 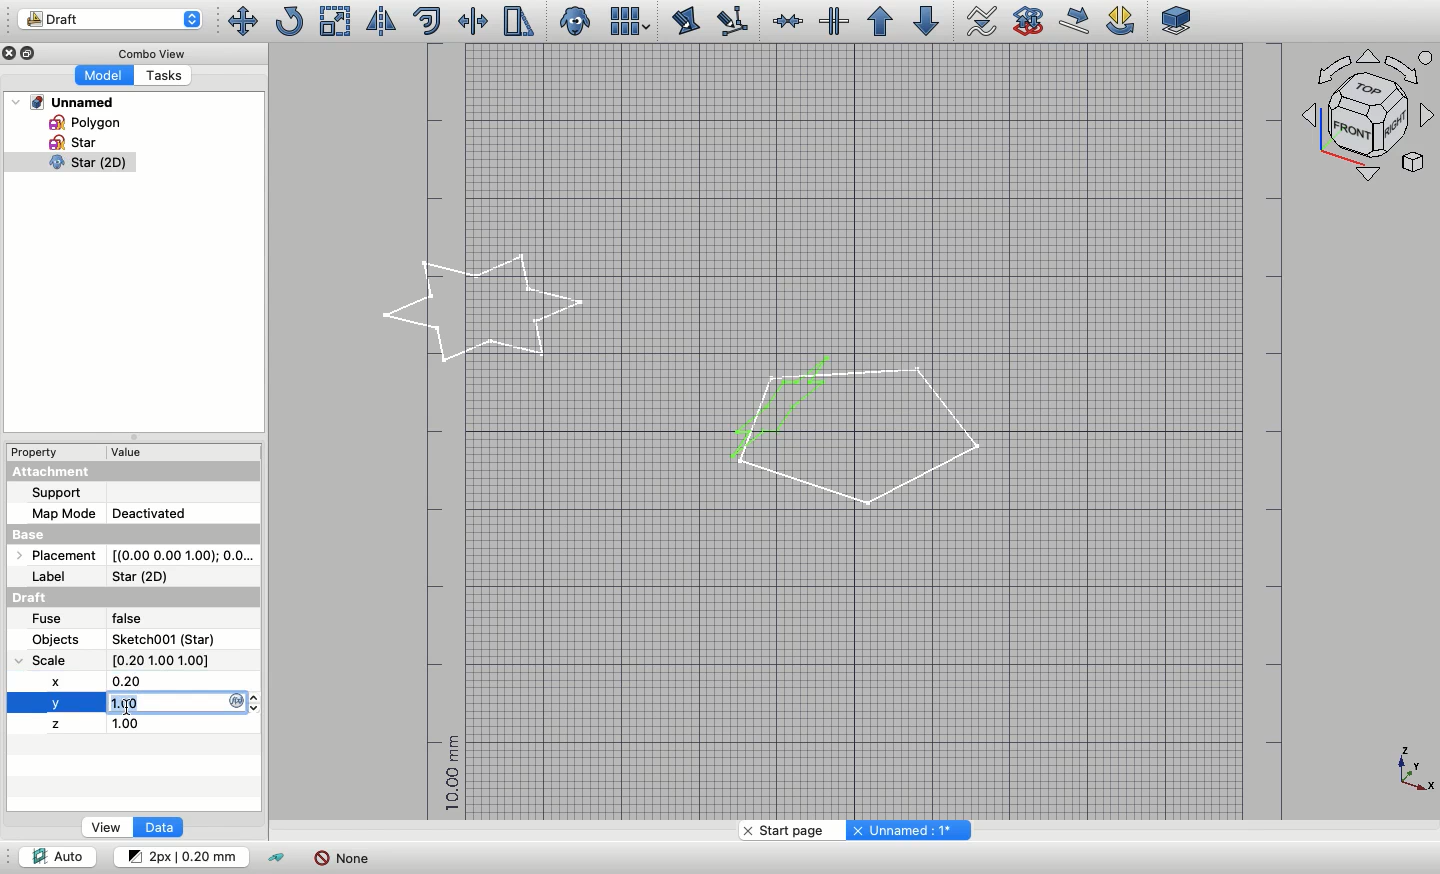 I want to click on Join, so click(x=787, y=21).